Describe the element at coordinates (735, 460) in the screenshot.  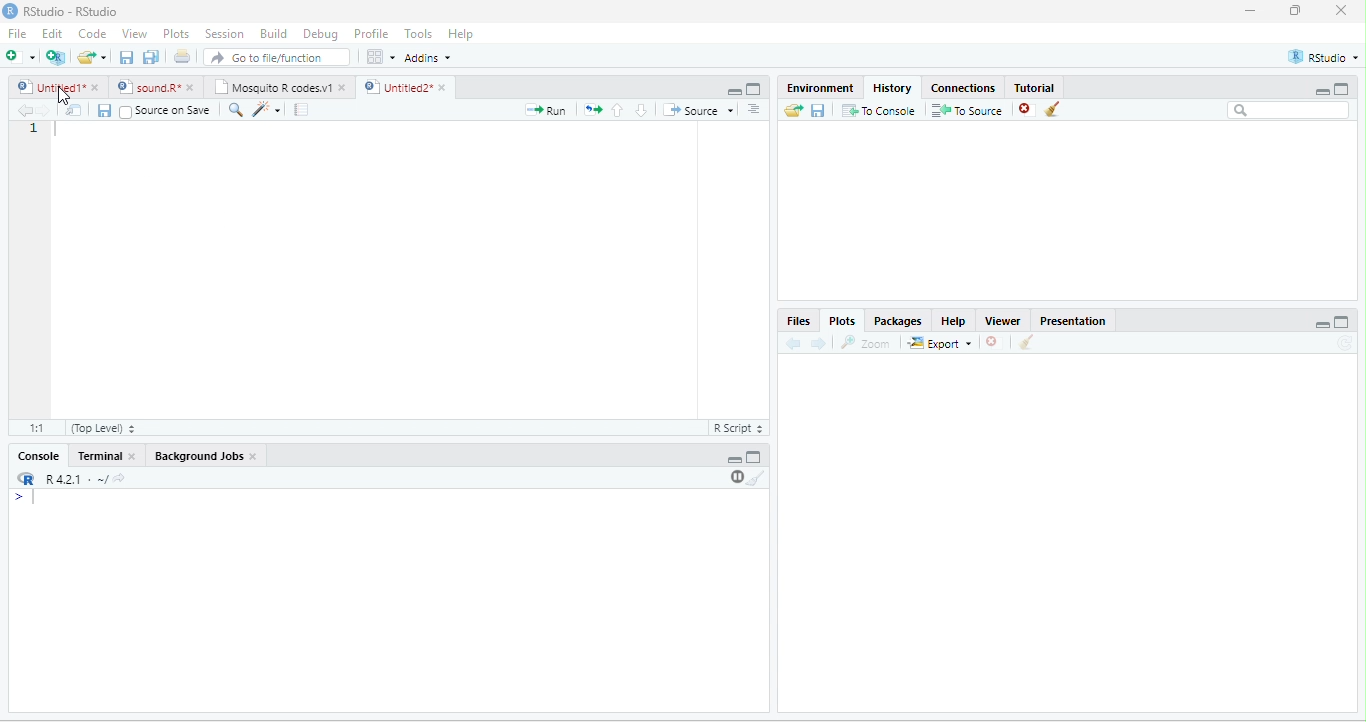
I see `minimize` at that location.